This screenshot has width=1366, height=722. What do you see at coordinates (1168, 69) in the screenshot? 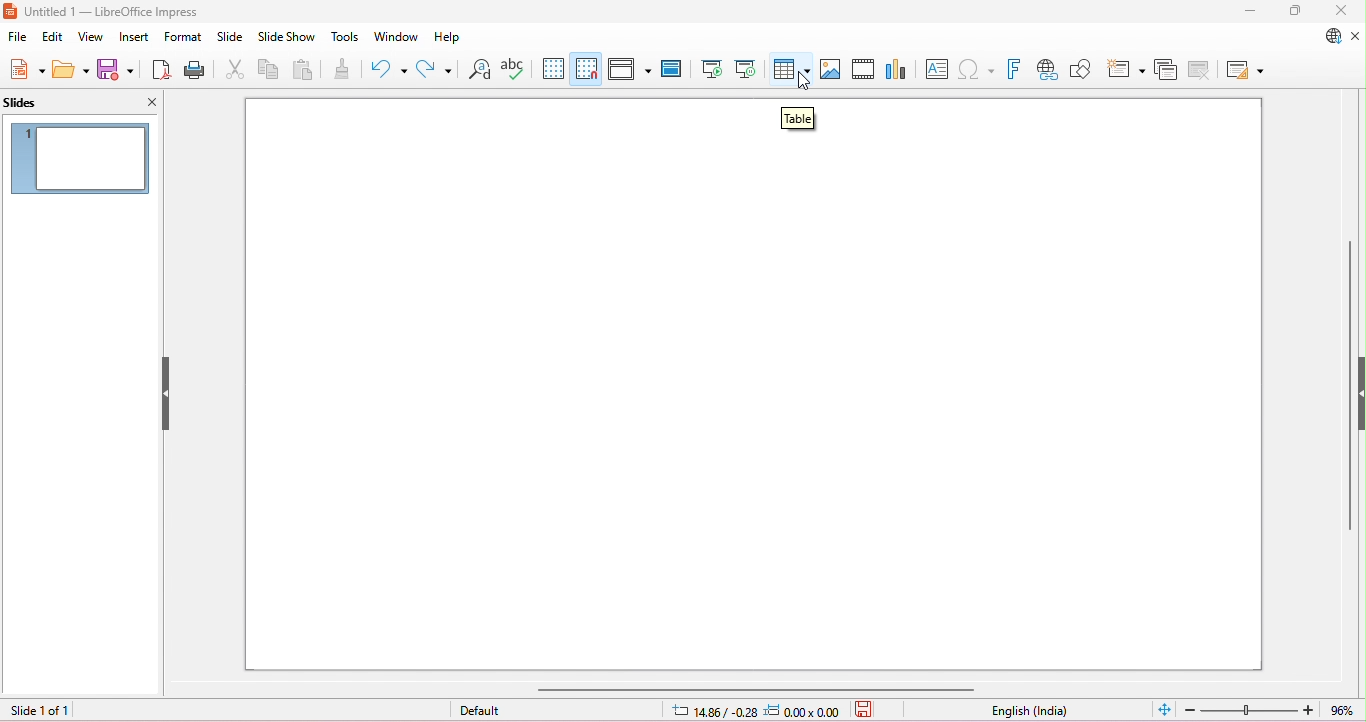
I see `duplicate slide` at bounding box center [1168, 69].